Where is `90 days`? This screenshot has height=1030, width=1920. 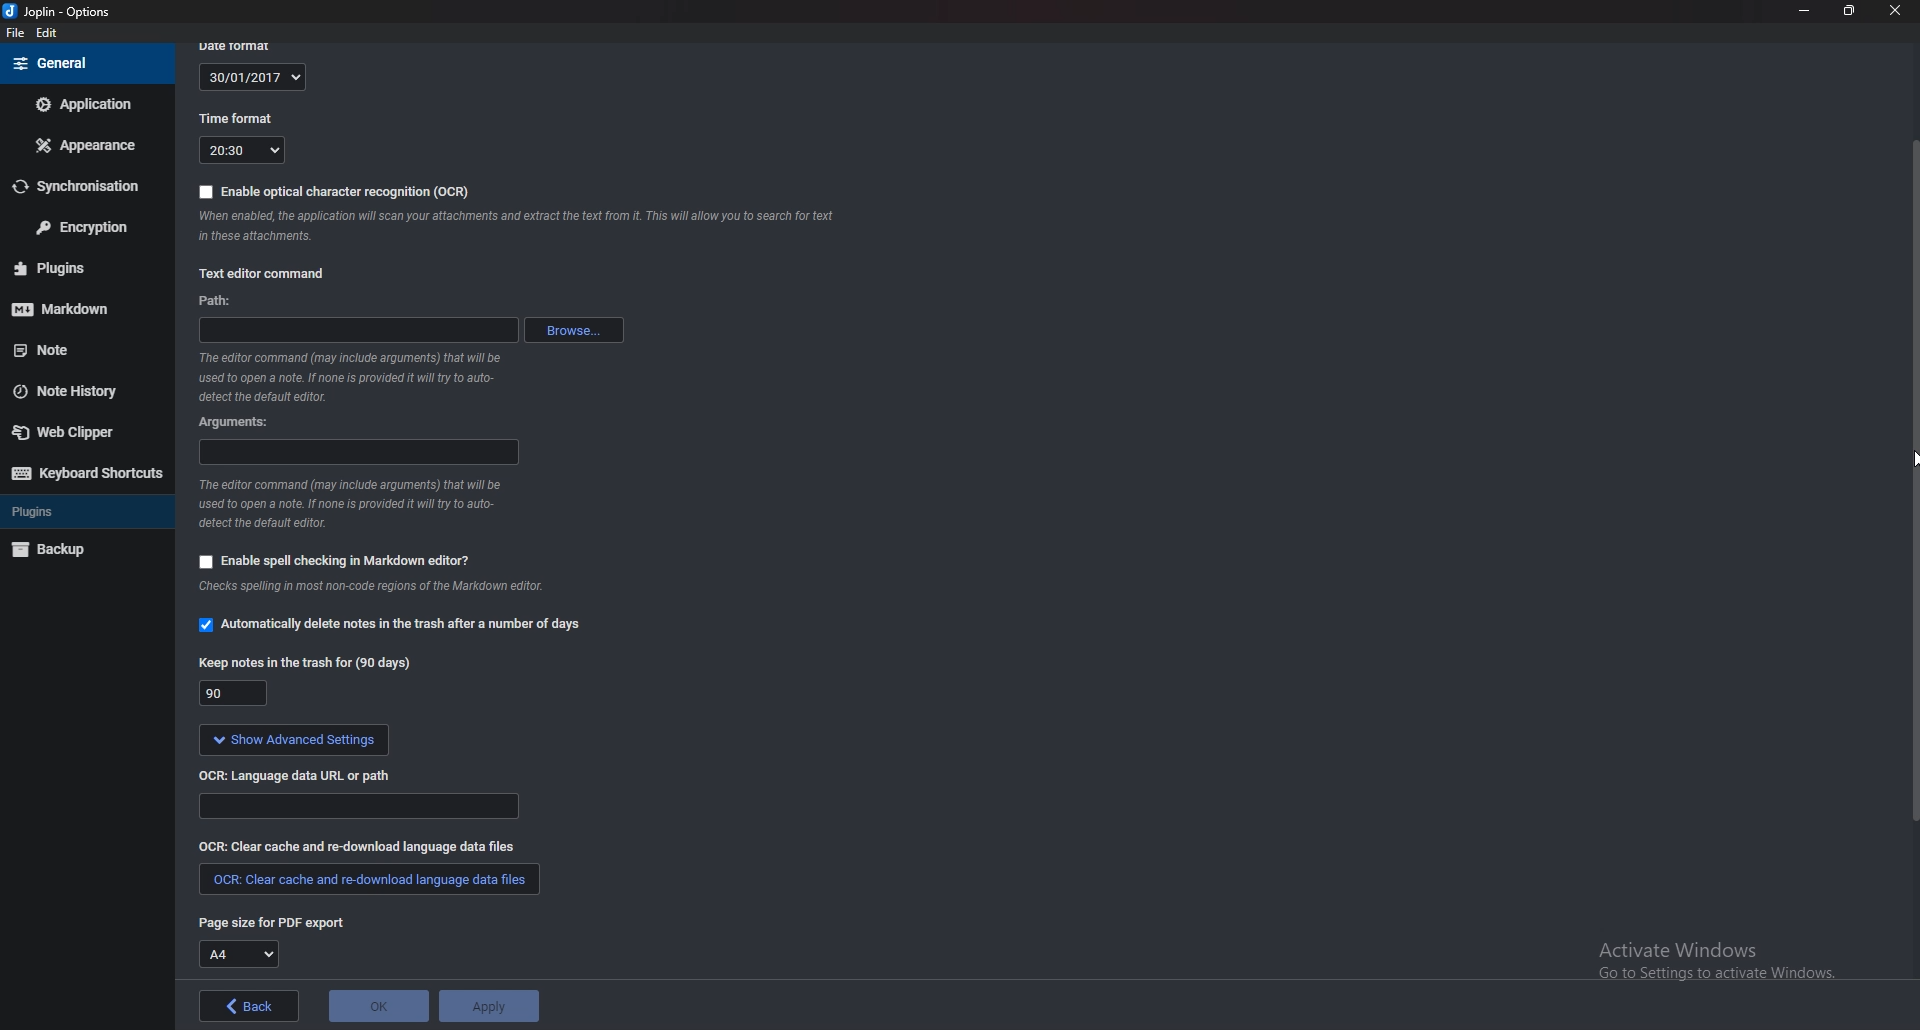 90 days is located at coordinates (230, 694).